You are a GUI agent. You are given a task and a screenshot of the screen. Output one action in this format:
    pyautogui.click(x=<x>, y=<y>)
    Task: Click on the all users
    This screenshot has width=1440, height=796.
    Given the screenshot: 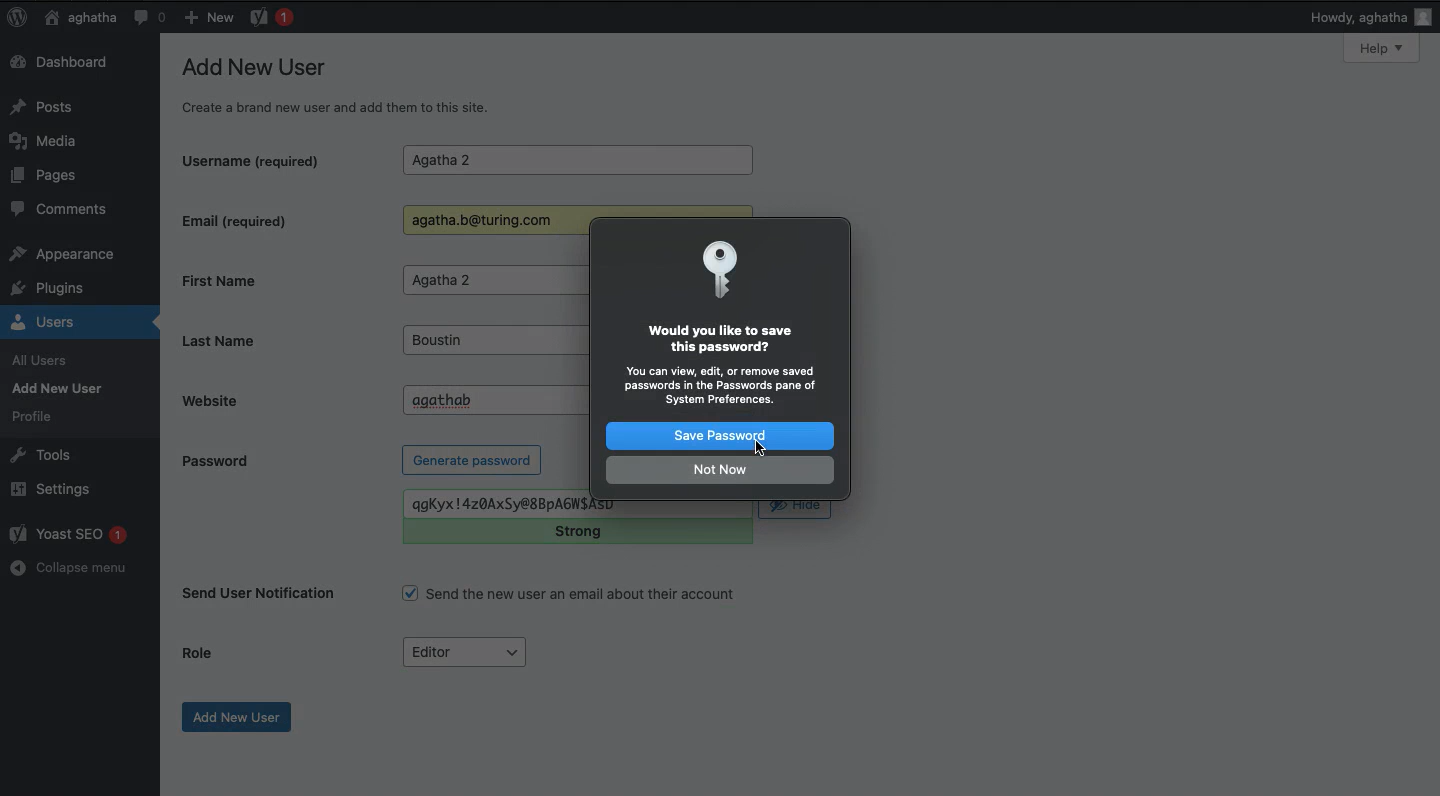 What is the action you would take?
    pyautogui.click(x=45, y=361)
    